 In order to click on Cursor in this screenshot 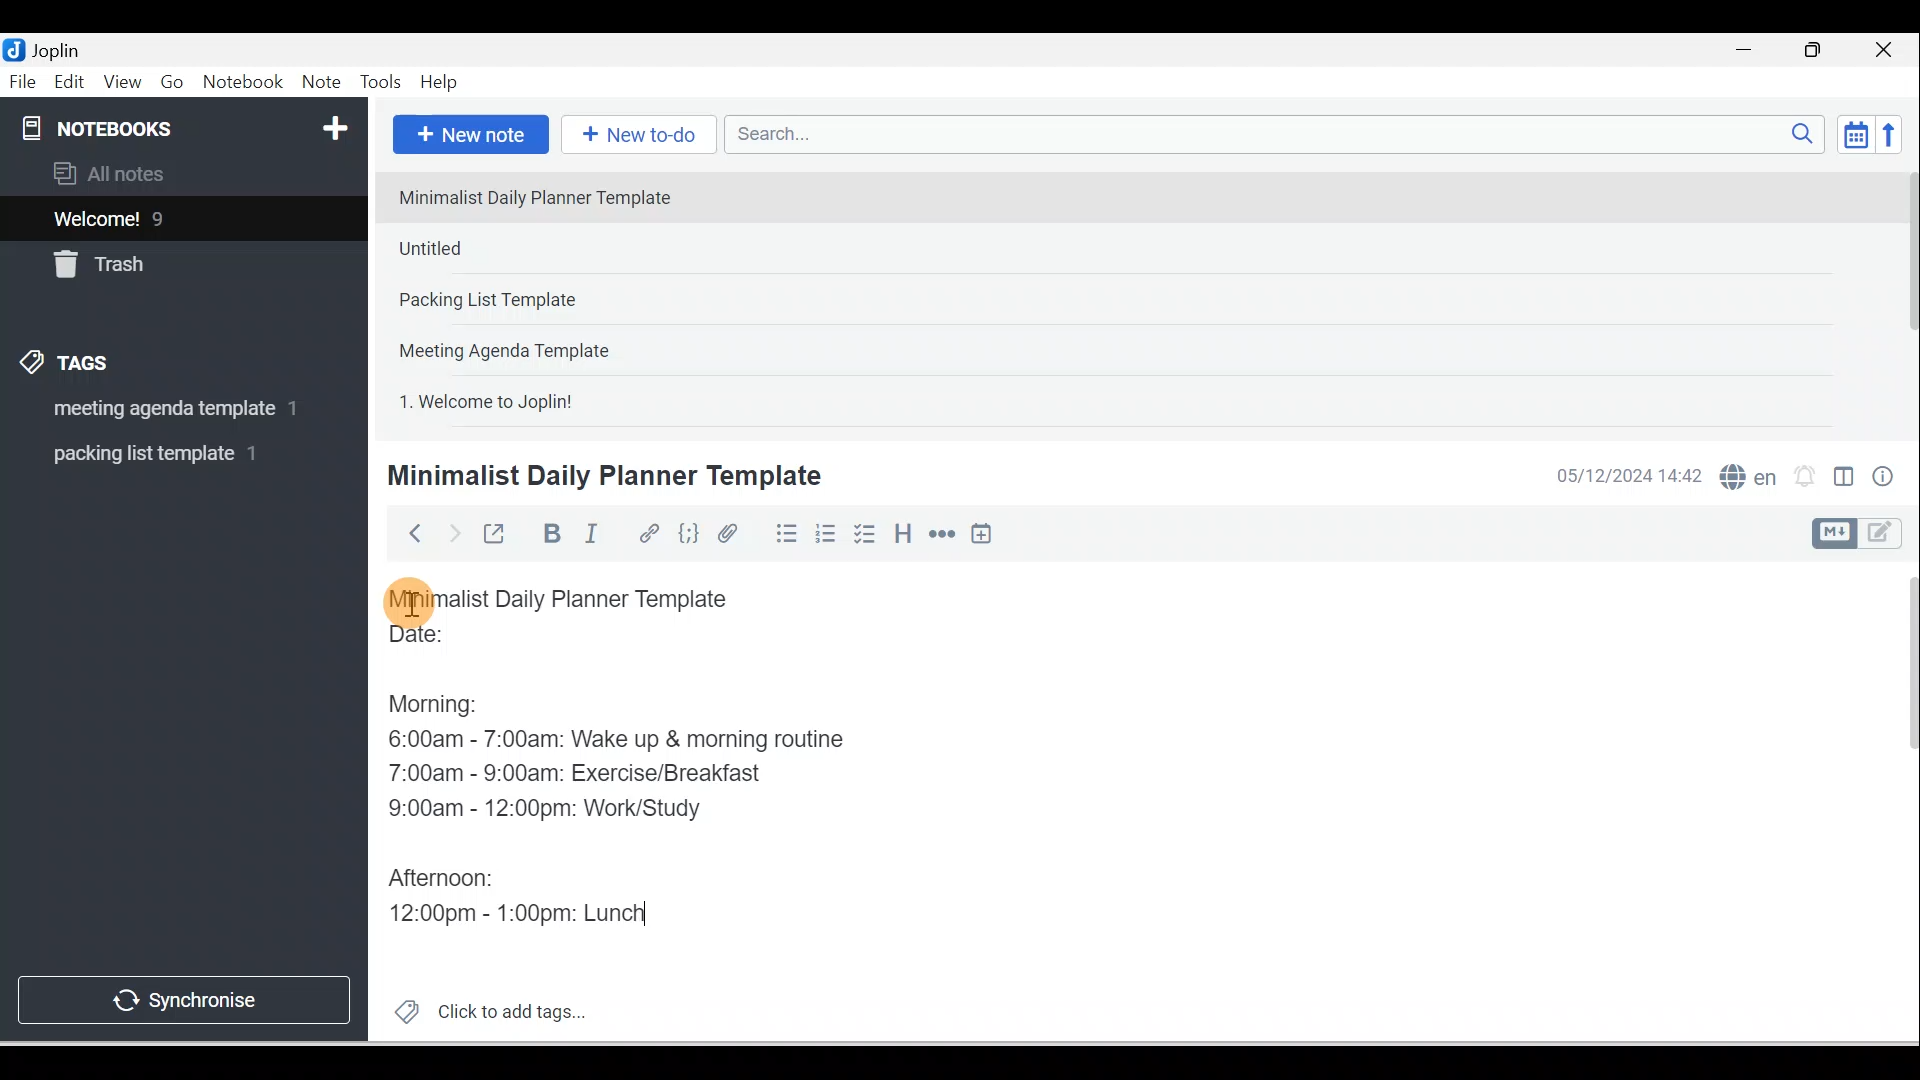, I will do `click(410, 600)`.